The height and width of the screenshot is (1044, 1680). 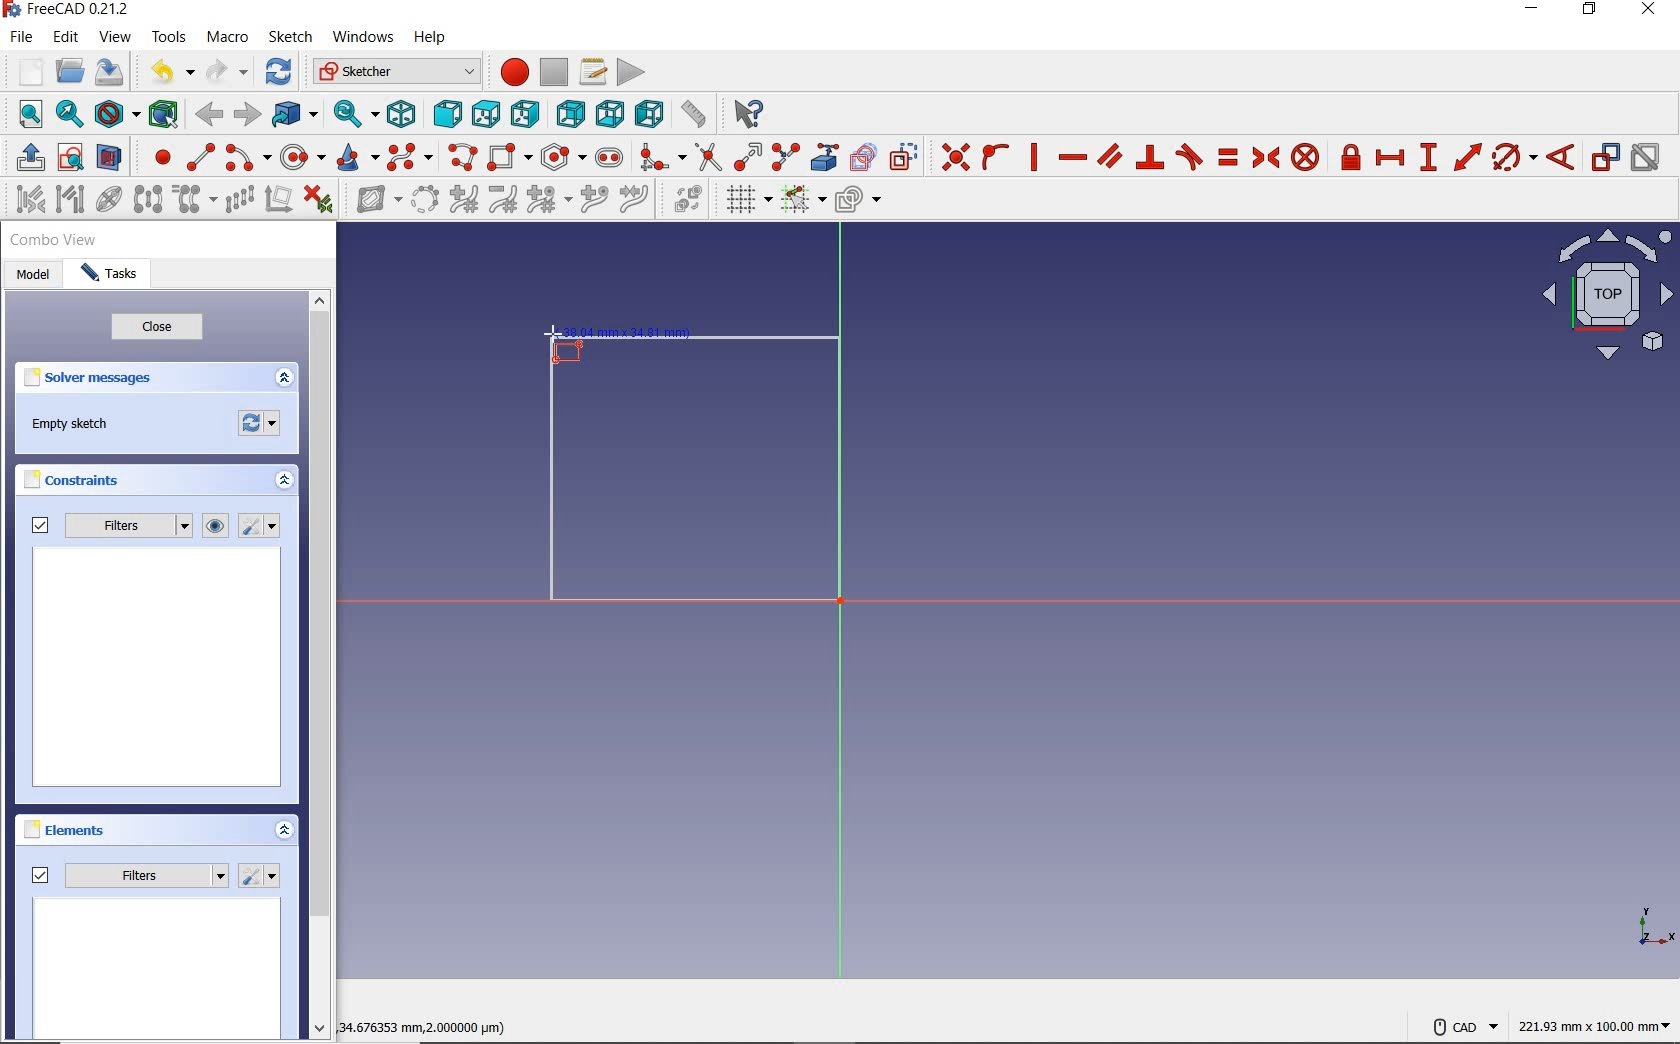 What do you see at coordinates (647, 115) in the screenshot?
I see `left` at bounding box center [647, 115].